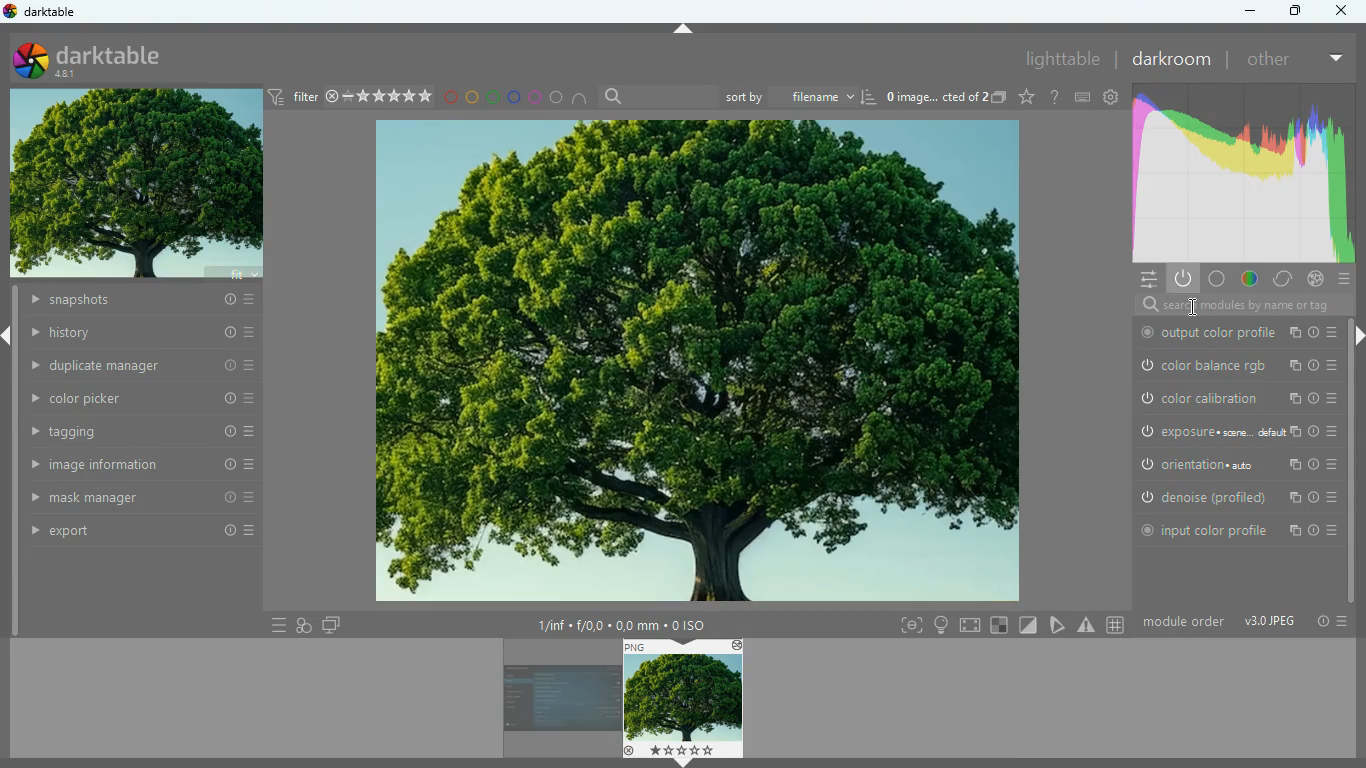 The width and height of the screenshot is (1366, 768). Describe the element at coordinates (143, 465) in the screenshot. I see `image information` at that location.